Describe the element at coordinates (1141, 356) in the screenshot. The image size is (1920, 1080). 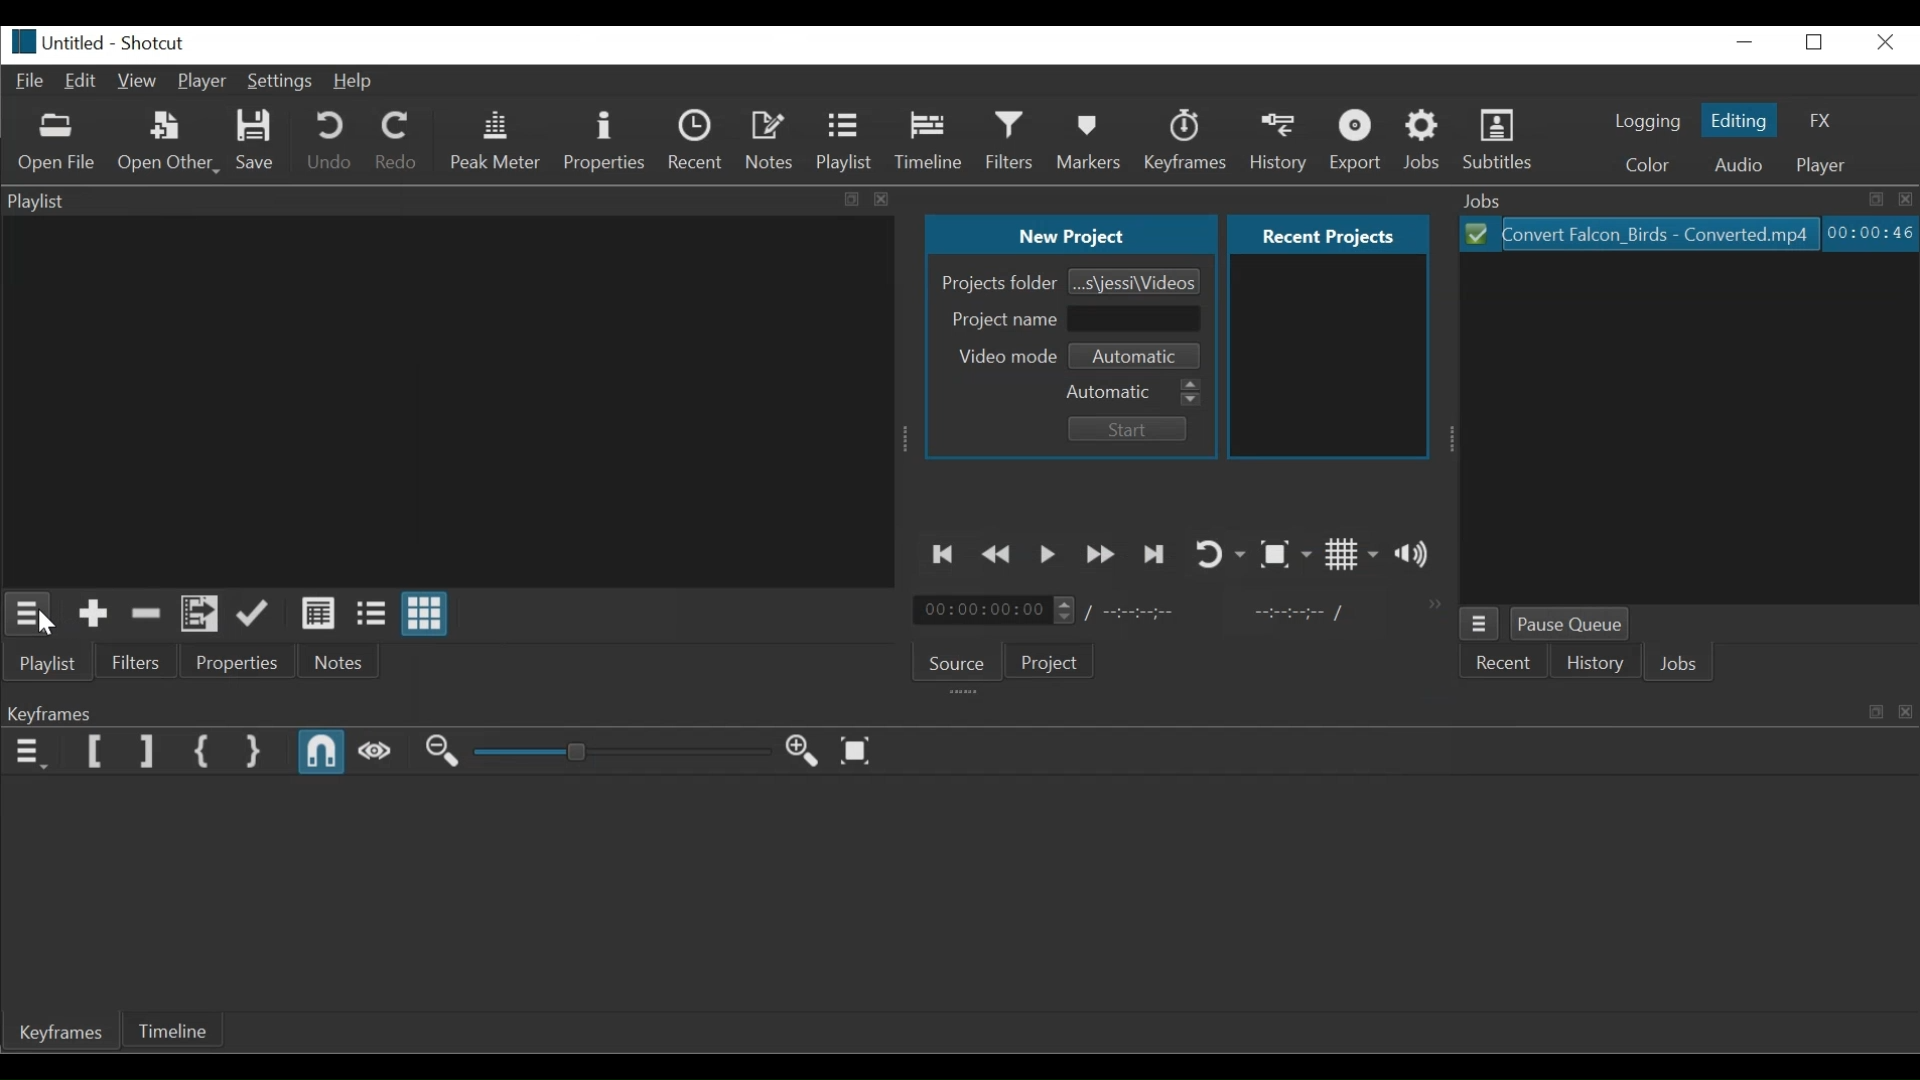
I see `Set Video mode` at that location.